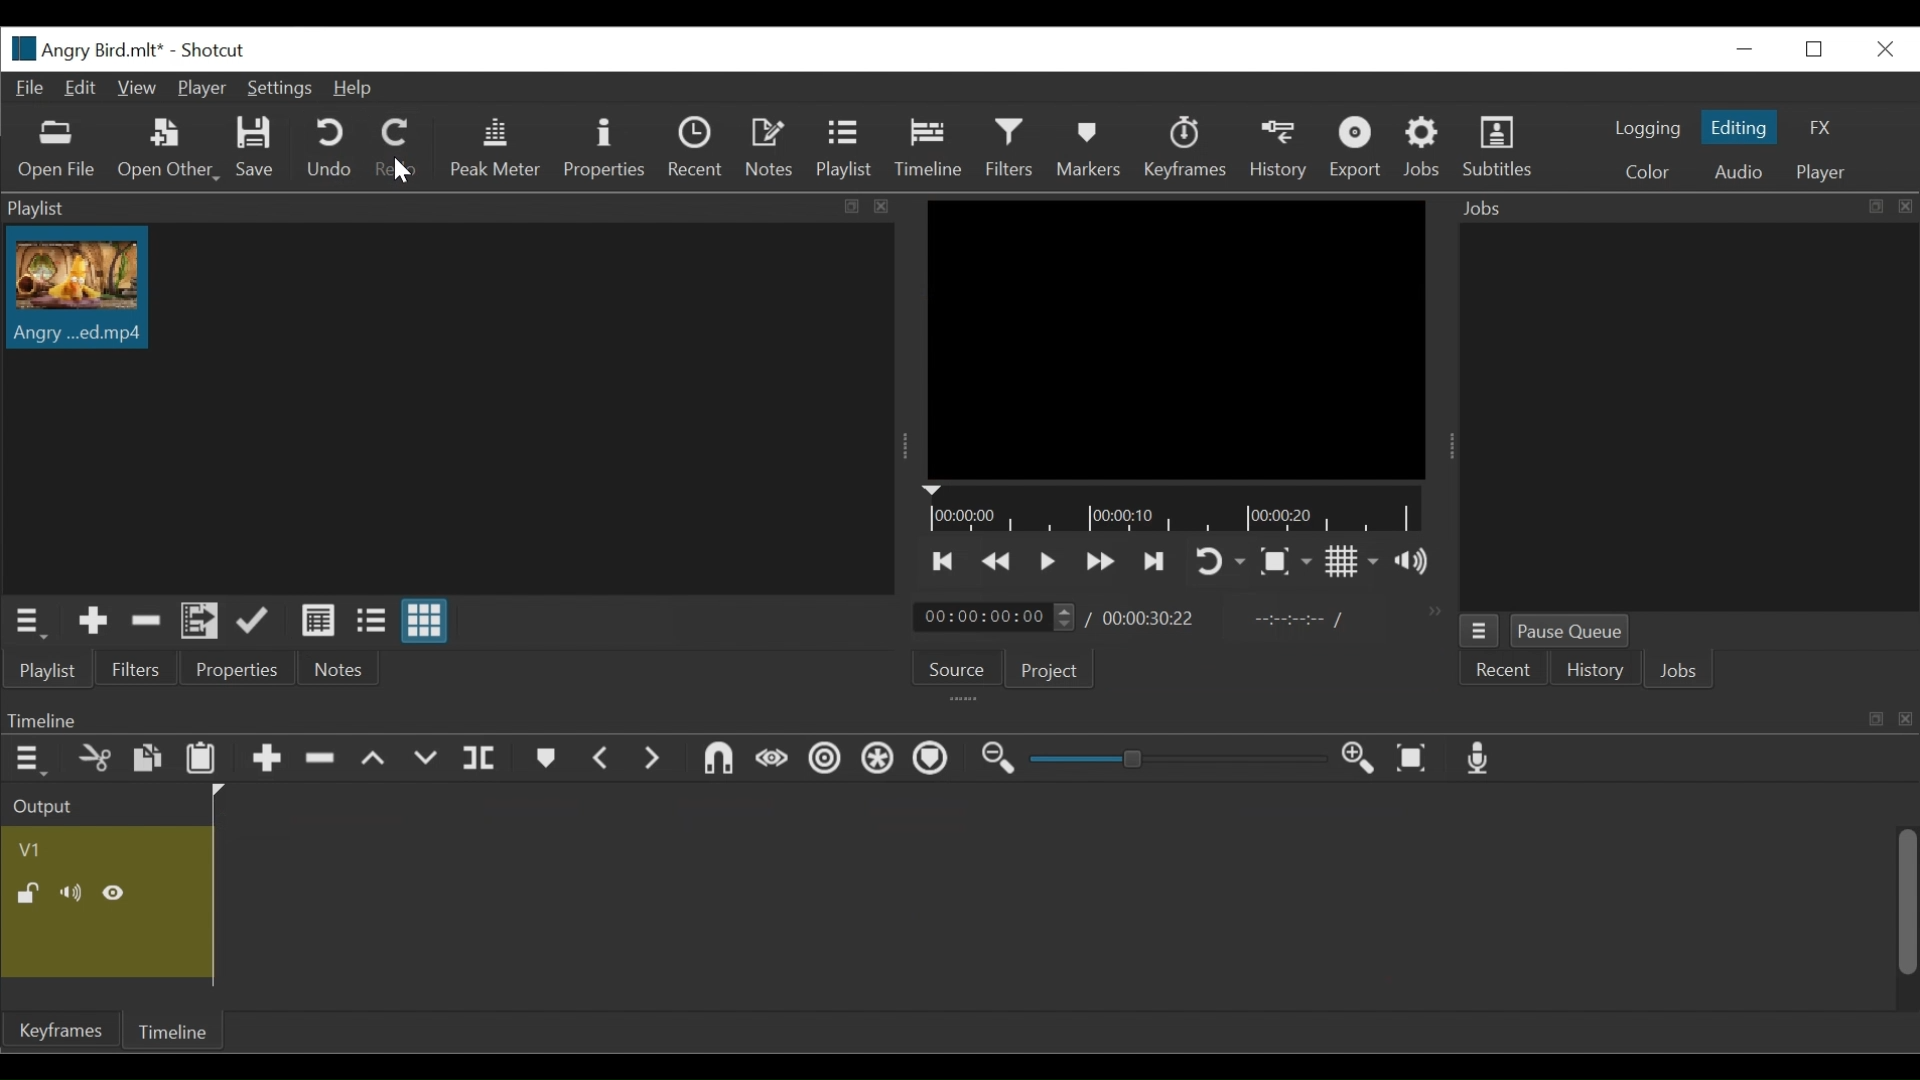 The image size is (1920, 1080). Describe the element at coordinates (1220, 563) in the screenshot. I see `Toggle player looping` at that location.